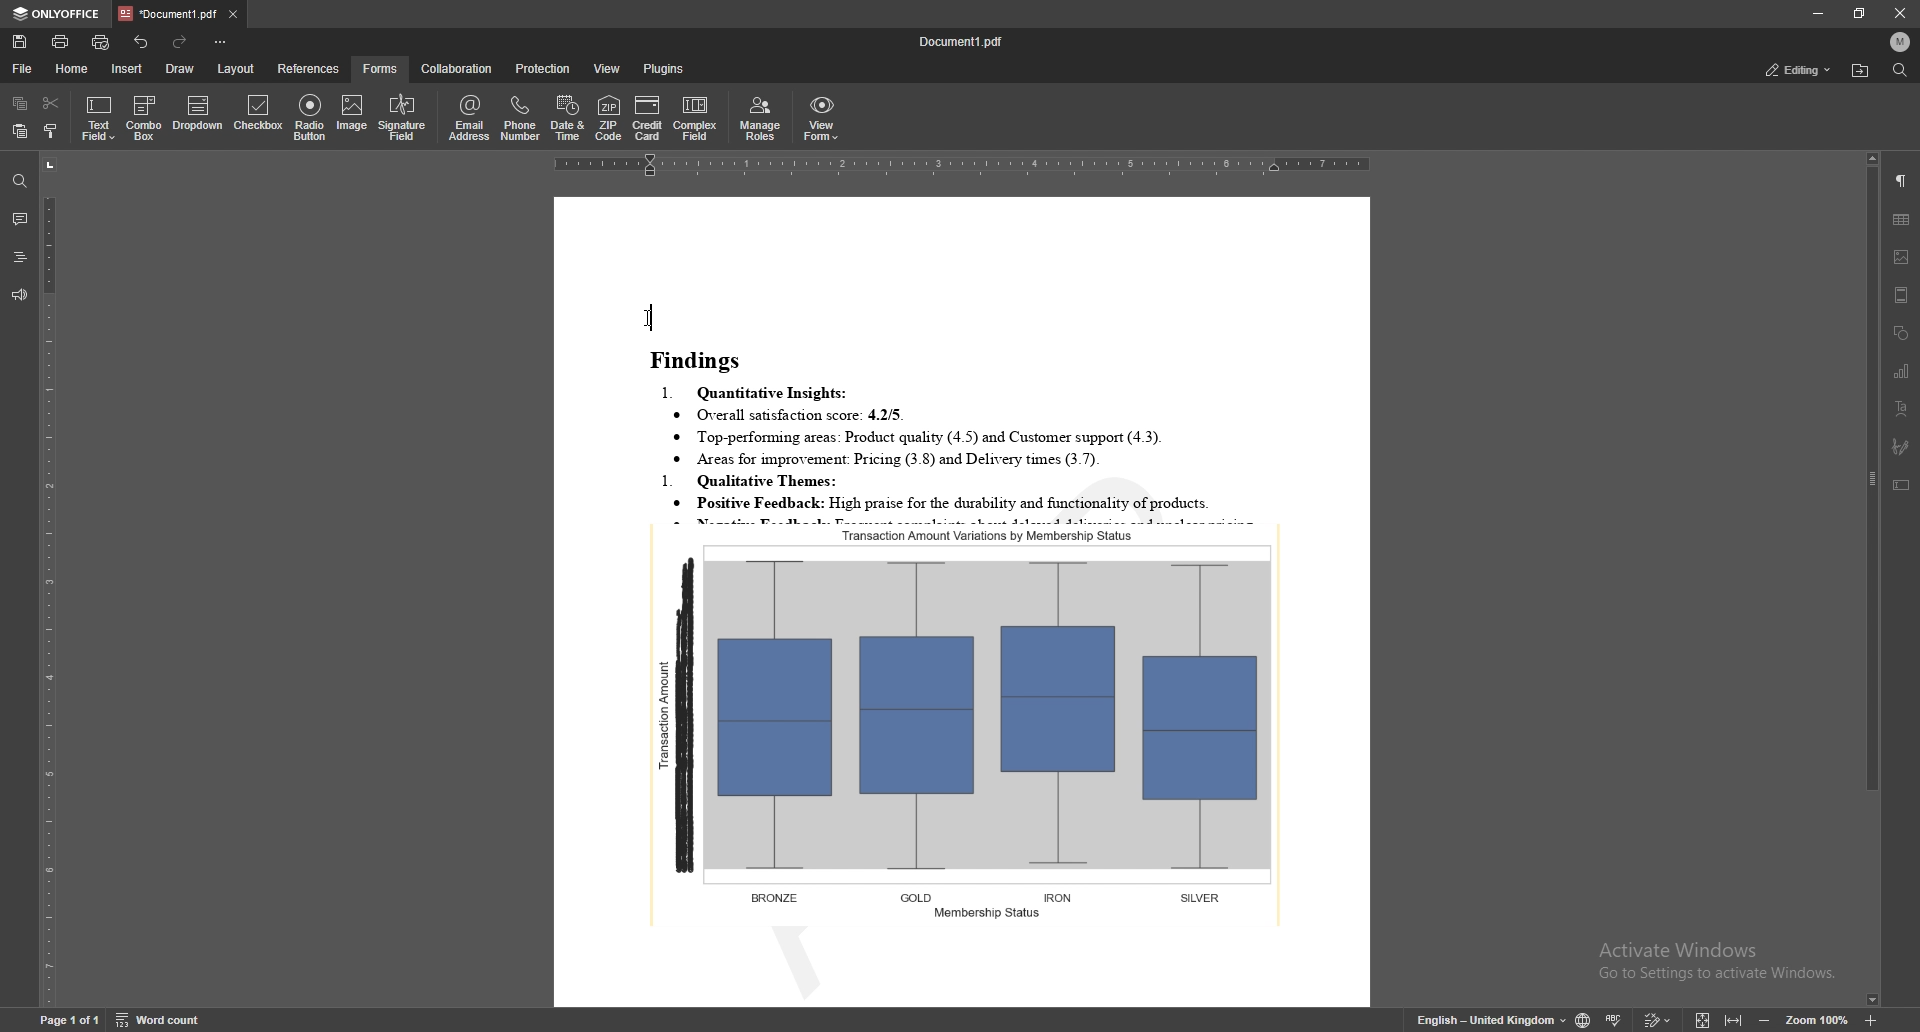 This screenshot has height=1032, width=1920. Describe the element at coordinates (966, 41) in the screenshot. I see `file name` at that location.